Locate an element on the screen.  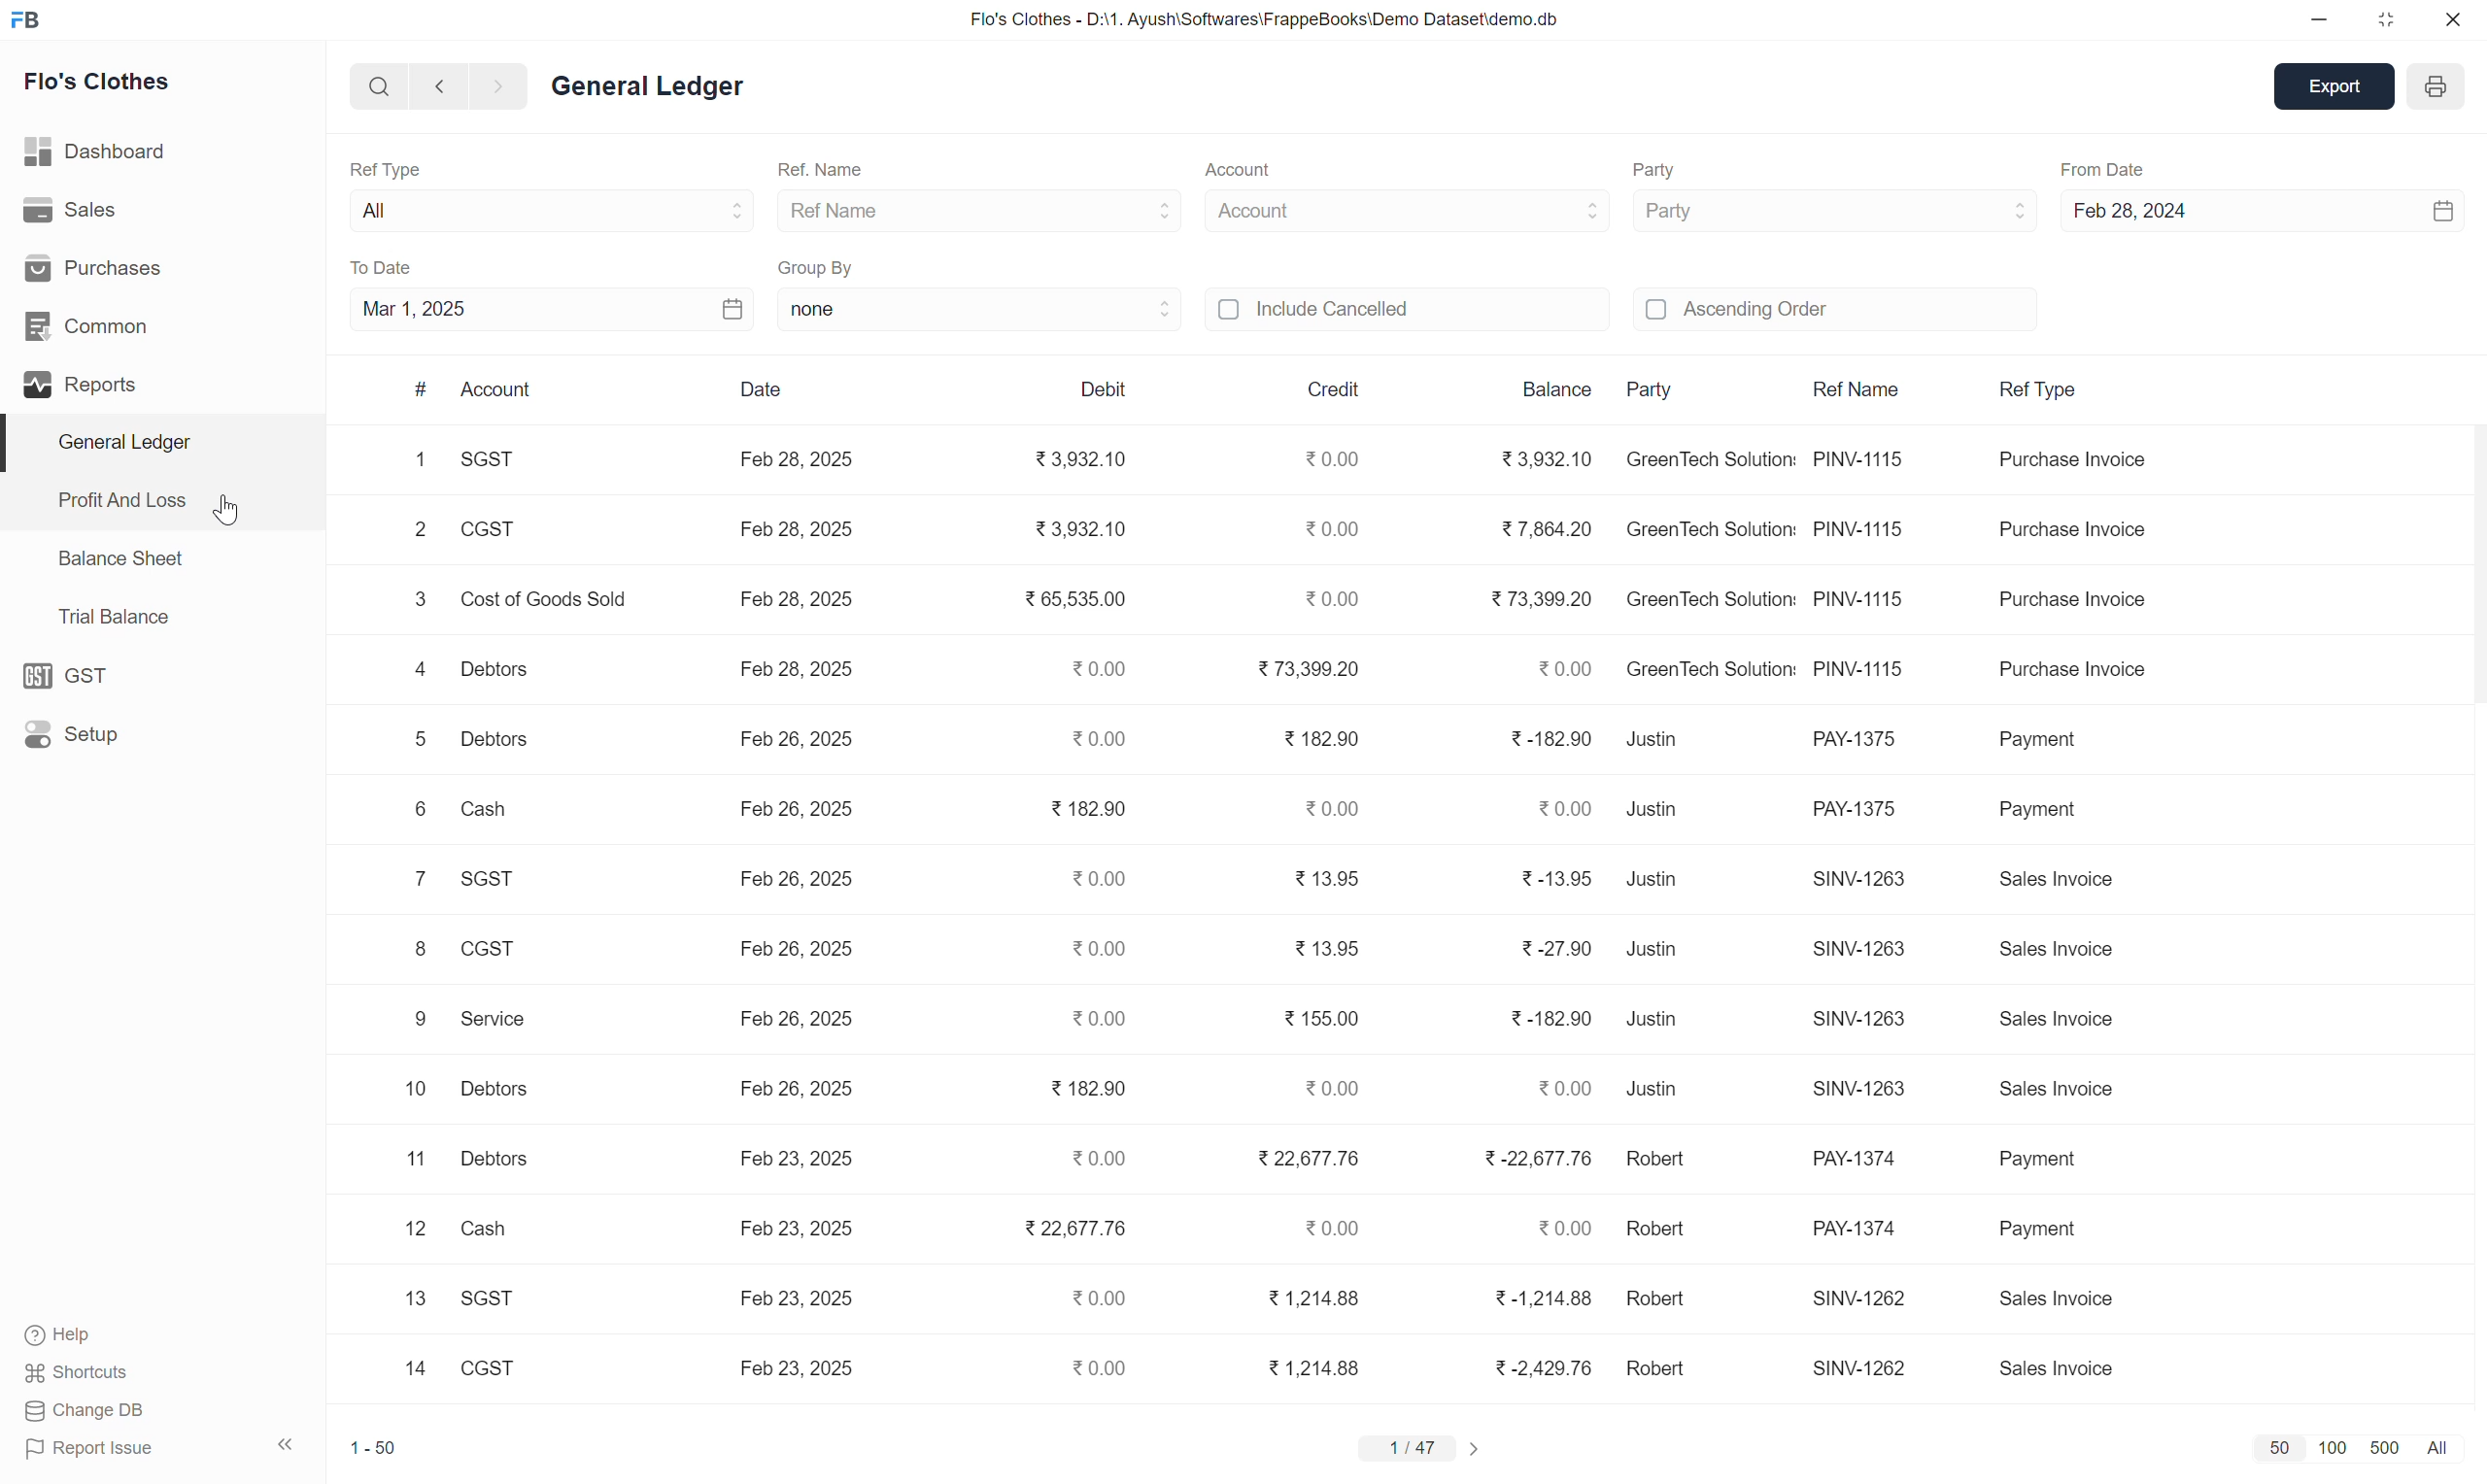
PAY-1375 is located at coordinates (1854, 802).